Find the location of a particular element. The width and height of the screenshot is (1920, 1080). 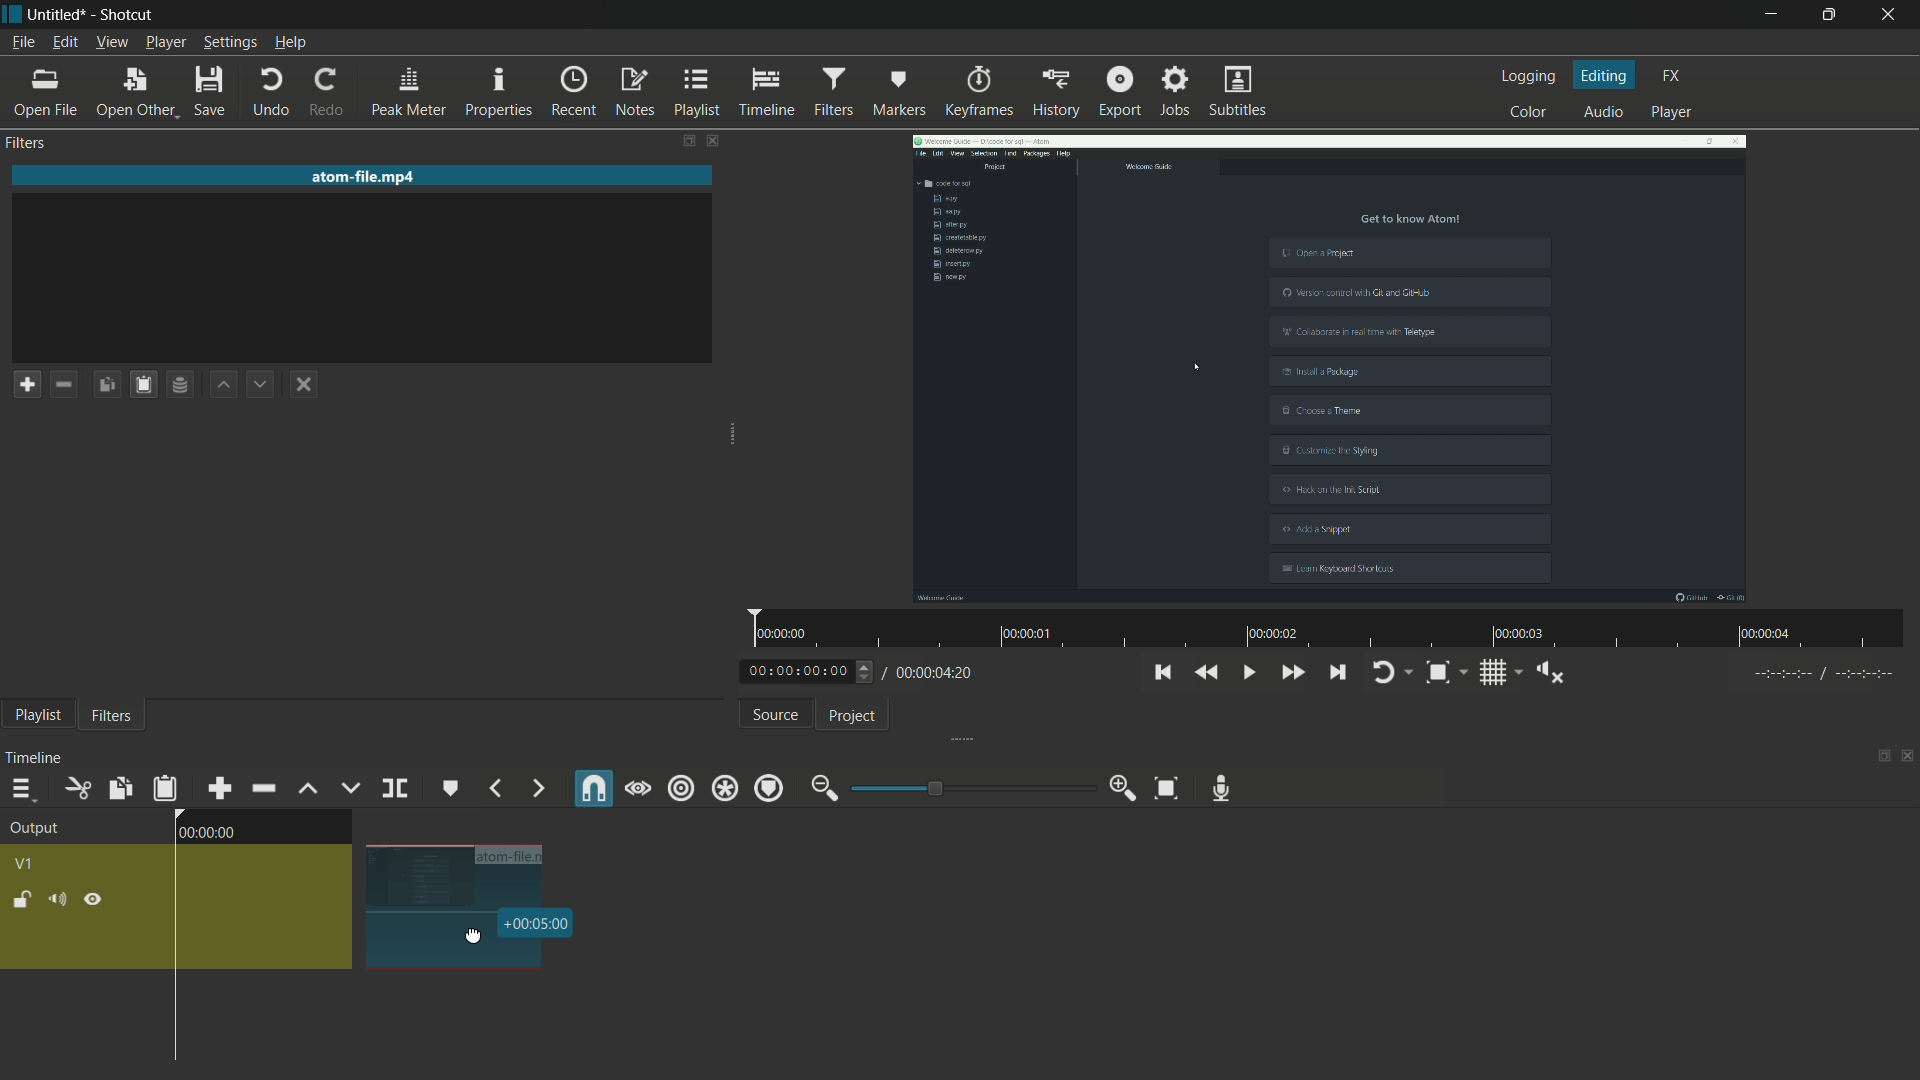

snap is located at coordinates (591, 787).